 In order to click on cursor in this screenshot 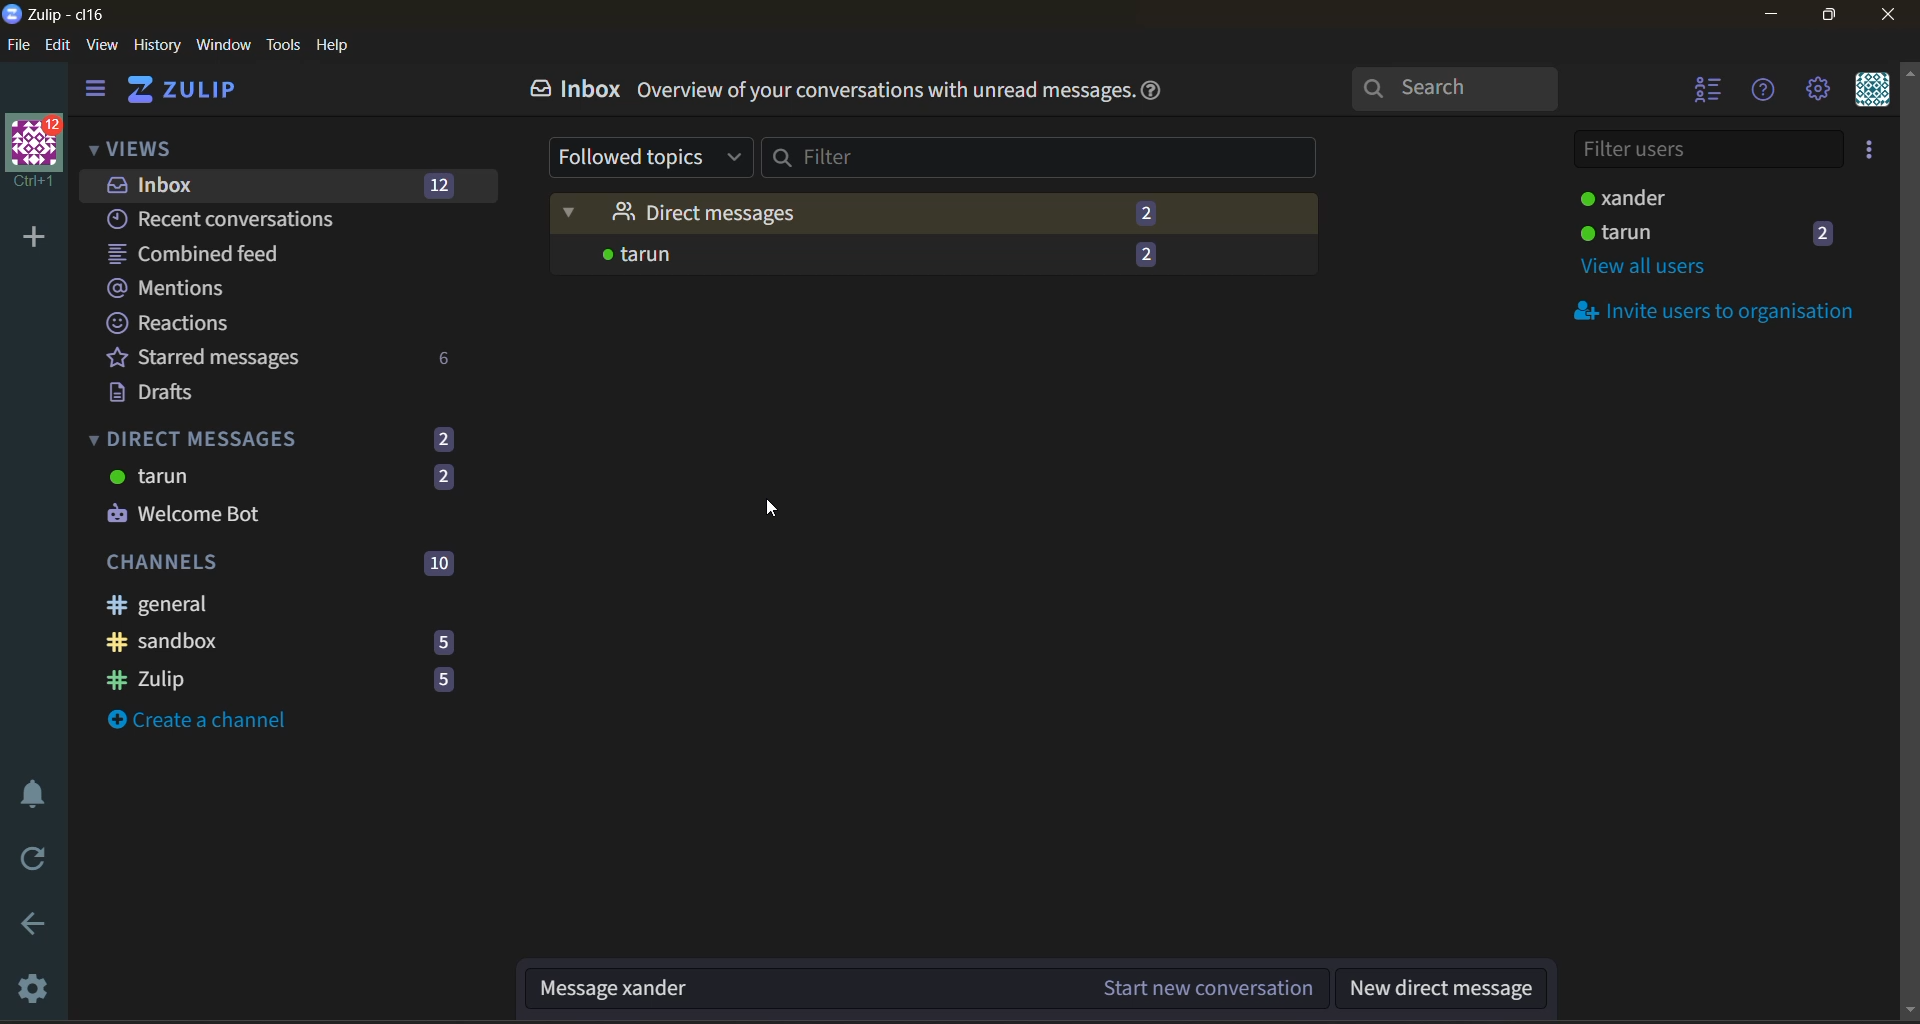, I will do `click(778, 507)`.